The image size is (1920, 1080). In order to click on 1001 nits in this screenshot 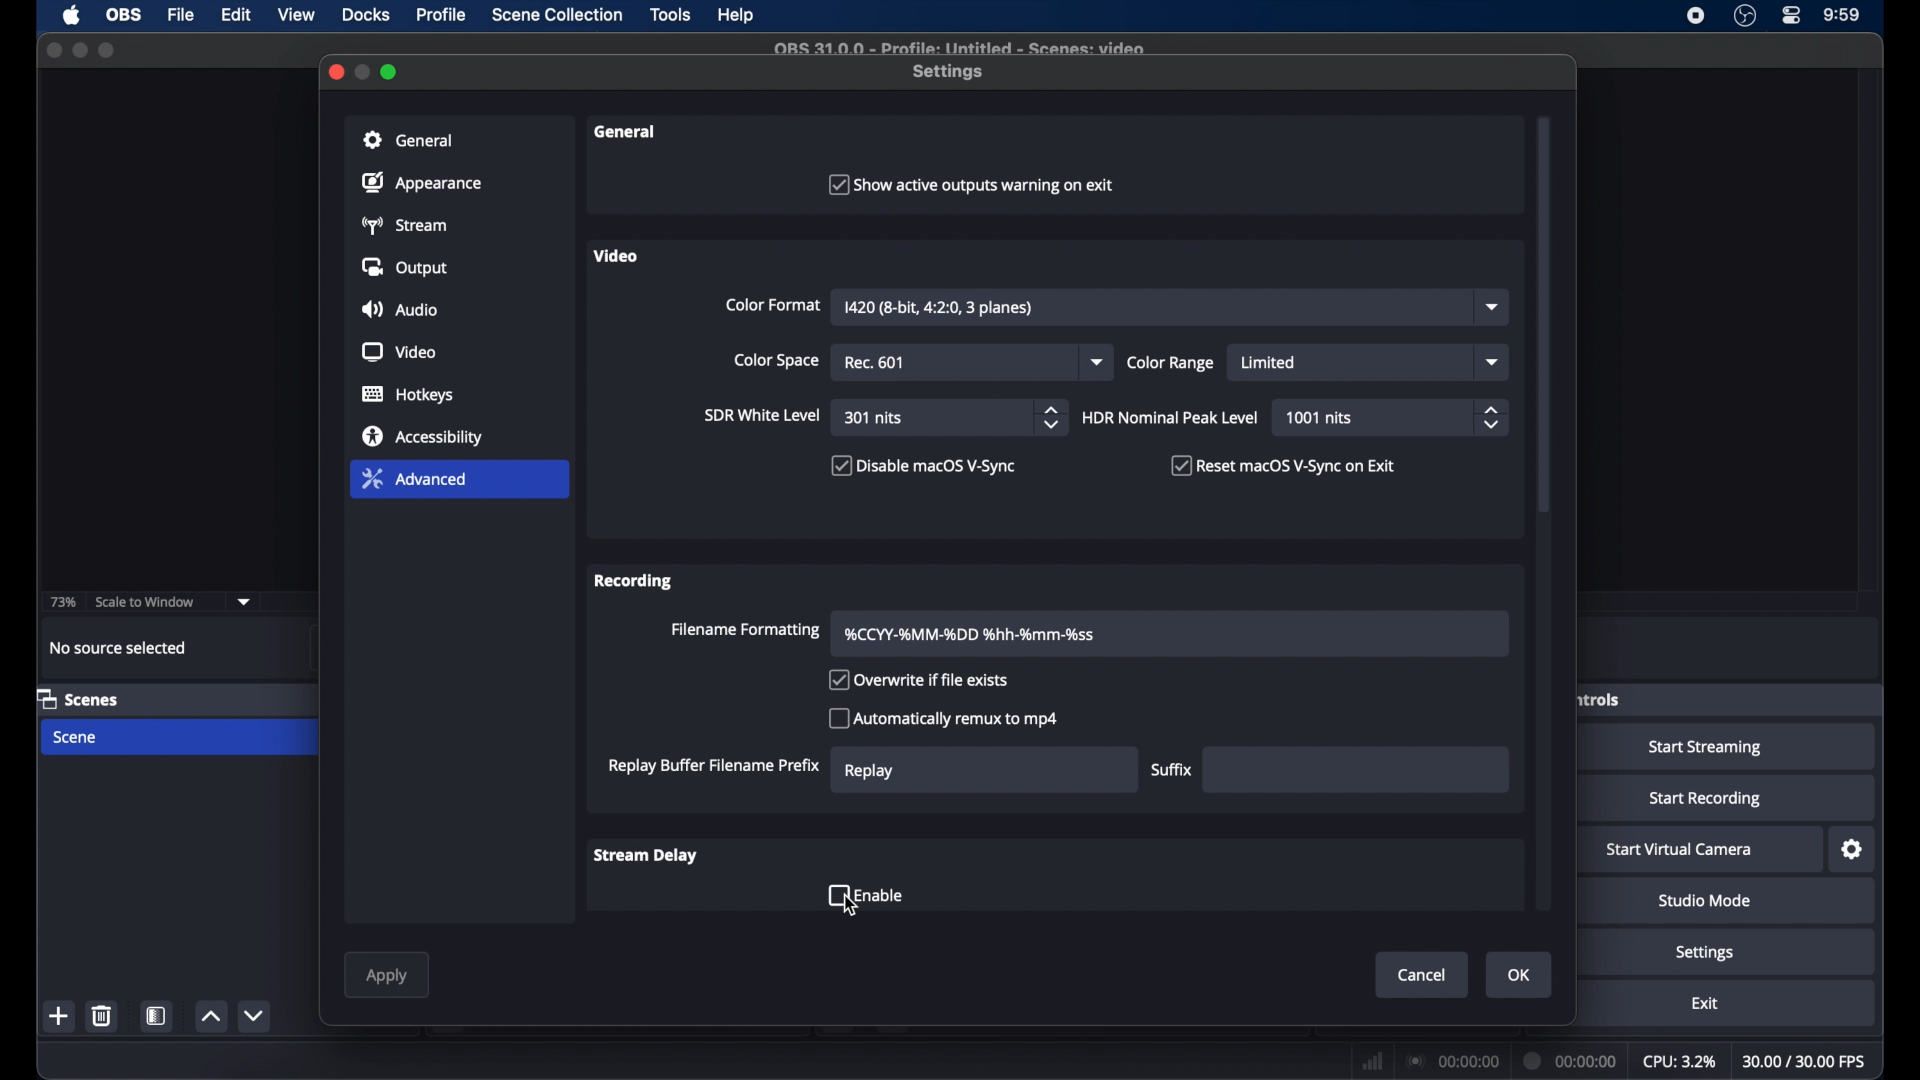, I will do `click(1322, 418)`.